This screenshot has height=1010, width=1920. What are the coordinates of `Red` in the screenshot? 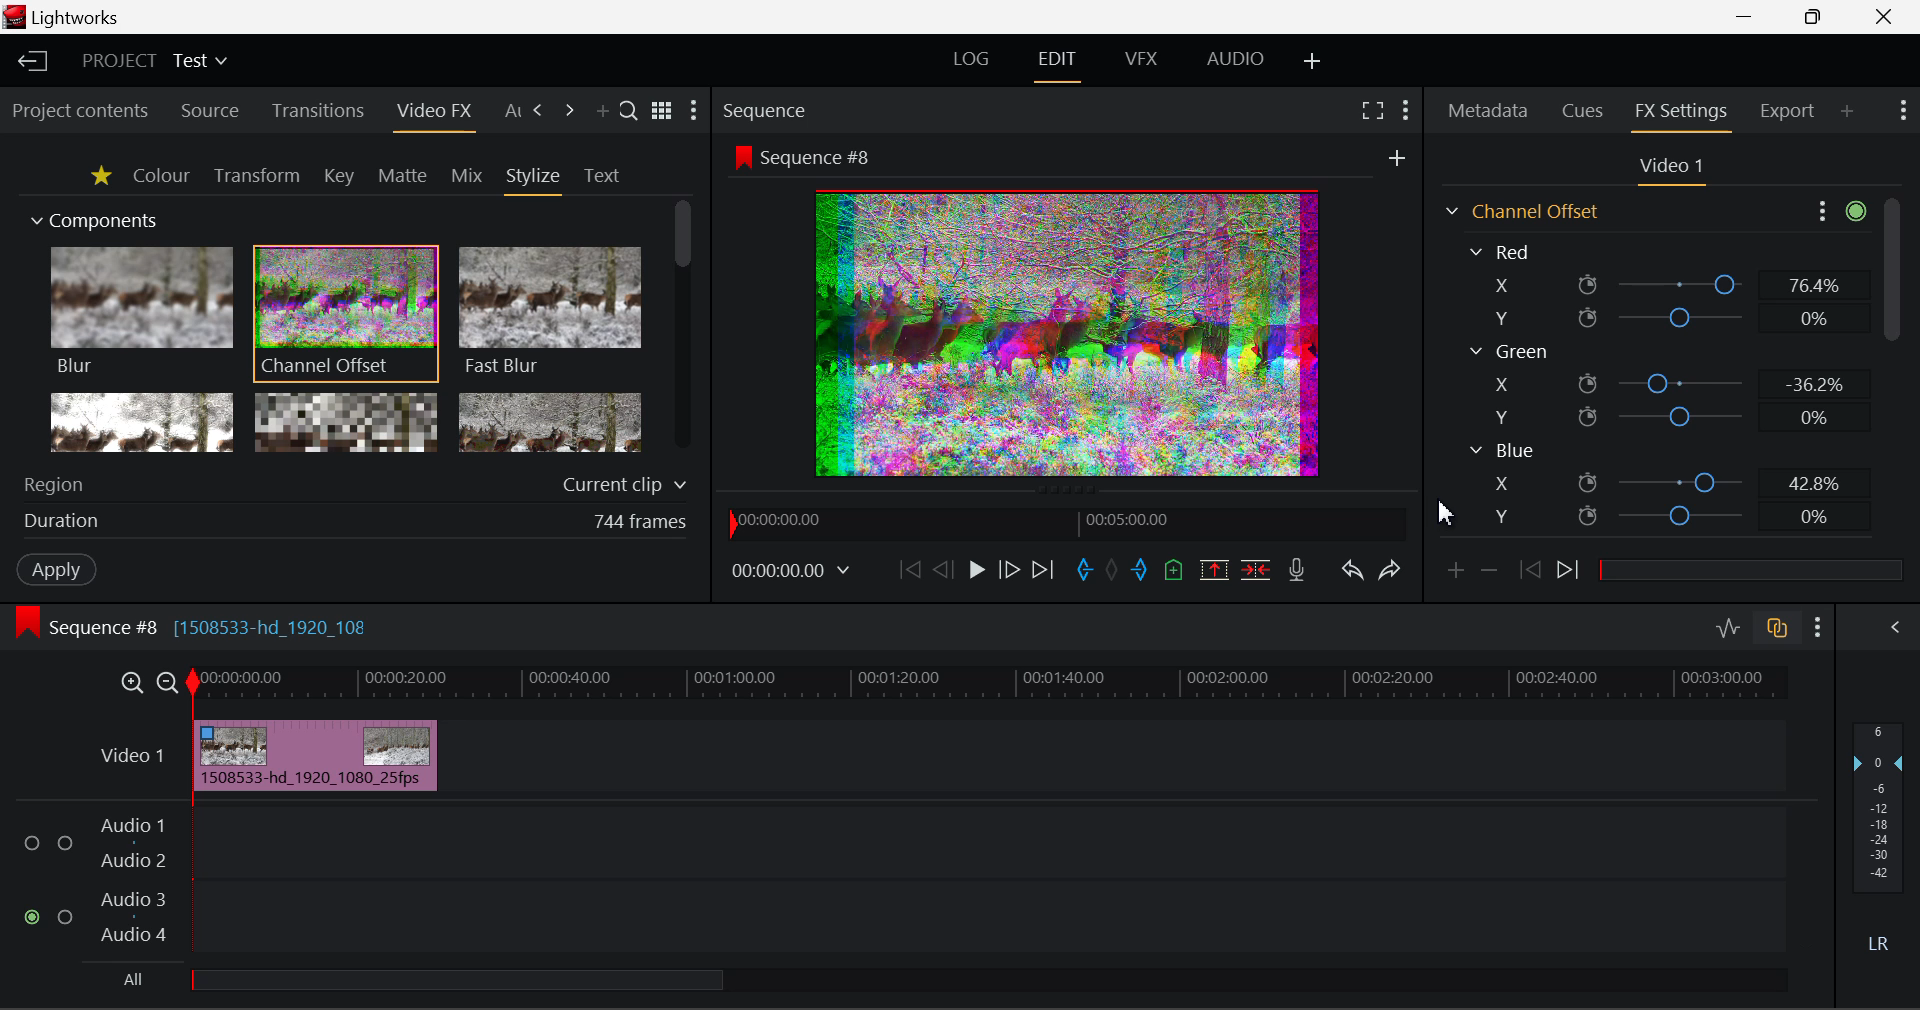 It's located at (1504, 250).